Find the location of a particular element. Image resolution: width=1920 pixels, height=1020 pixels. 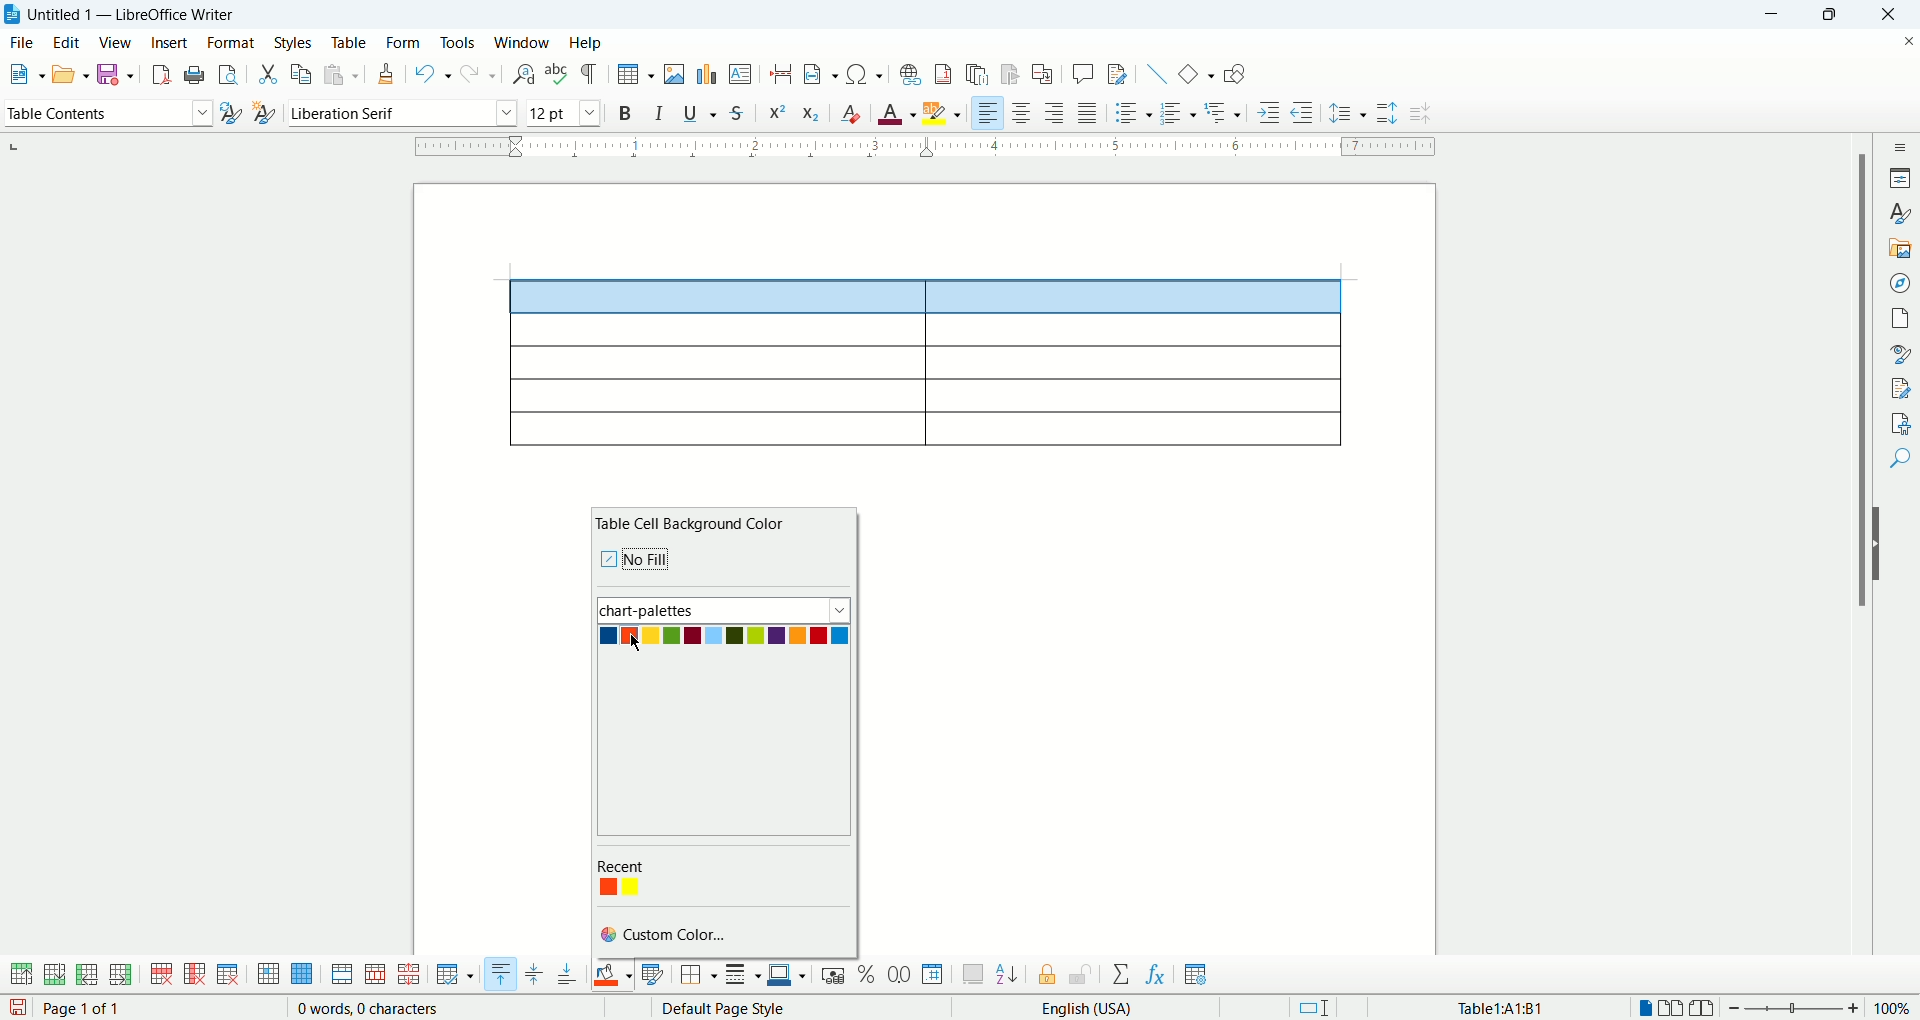

open is located at coordinates (70, 73).